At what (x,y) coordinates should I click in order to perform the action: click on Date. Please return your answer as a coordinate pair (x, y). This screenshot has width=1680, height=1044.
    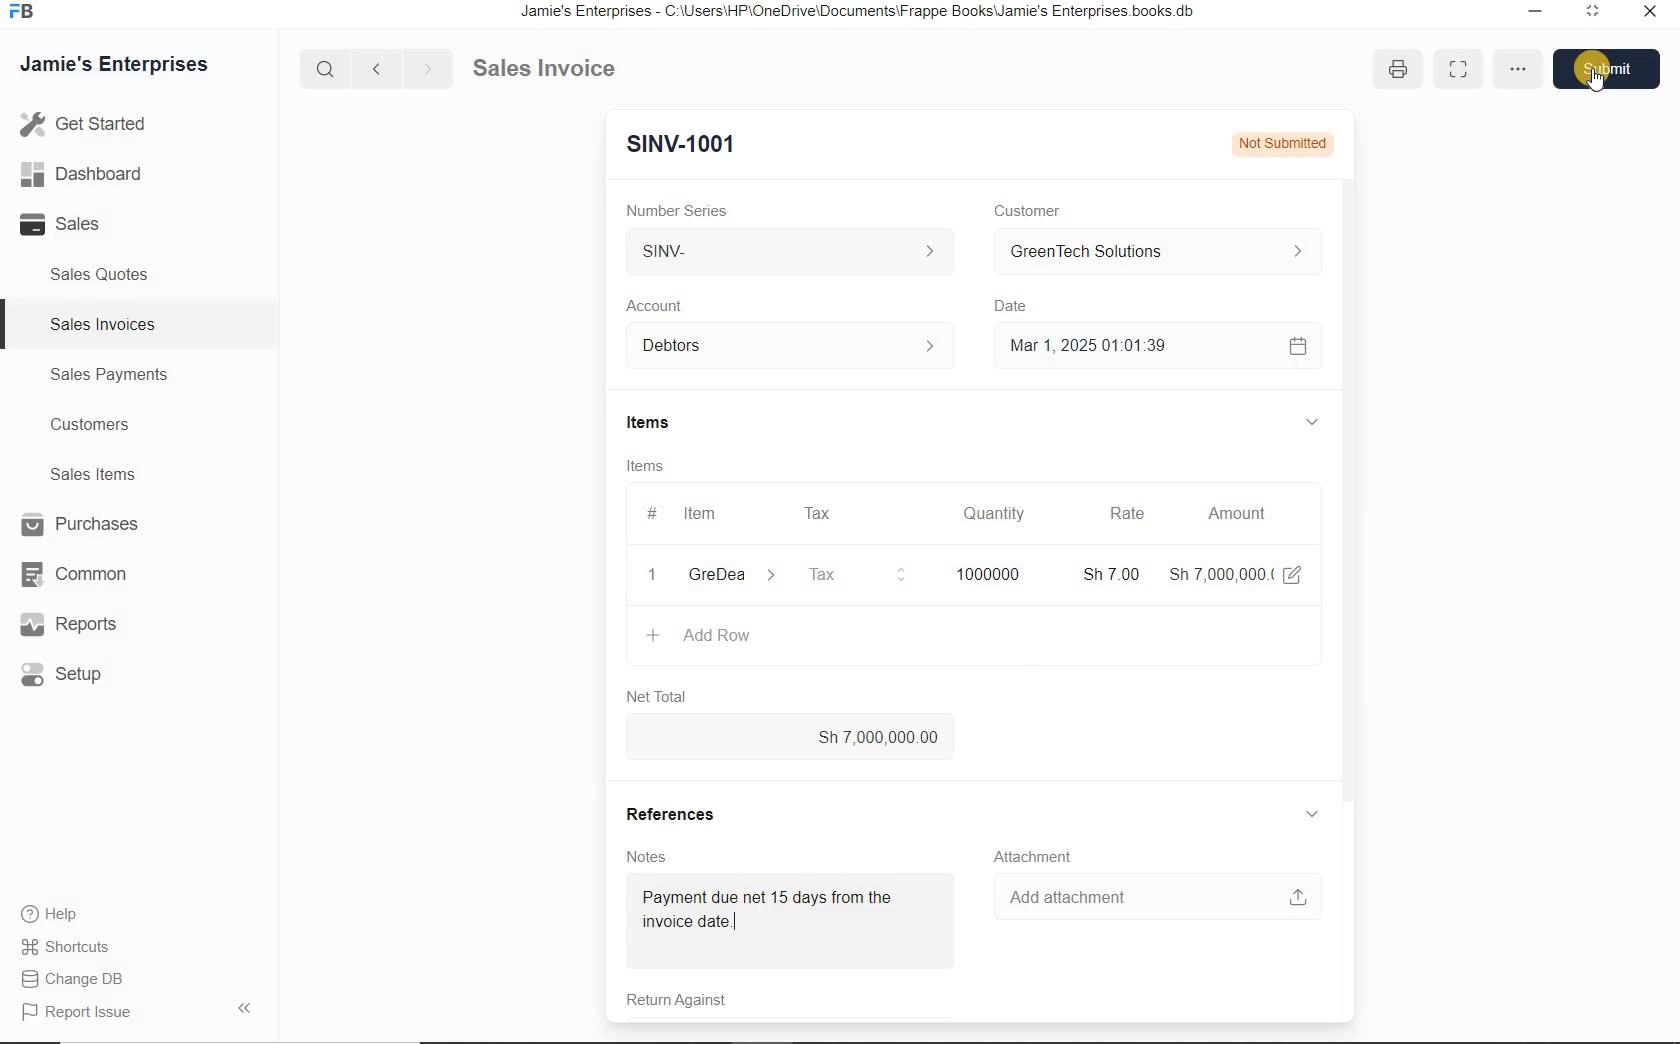
    Looking at the image, I should click on (1013, 306).